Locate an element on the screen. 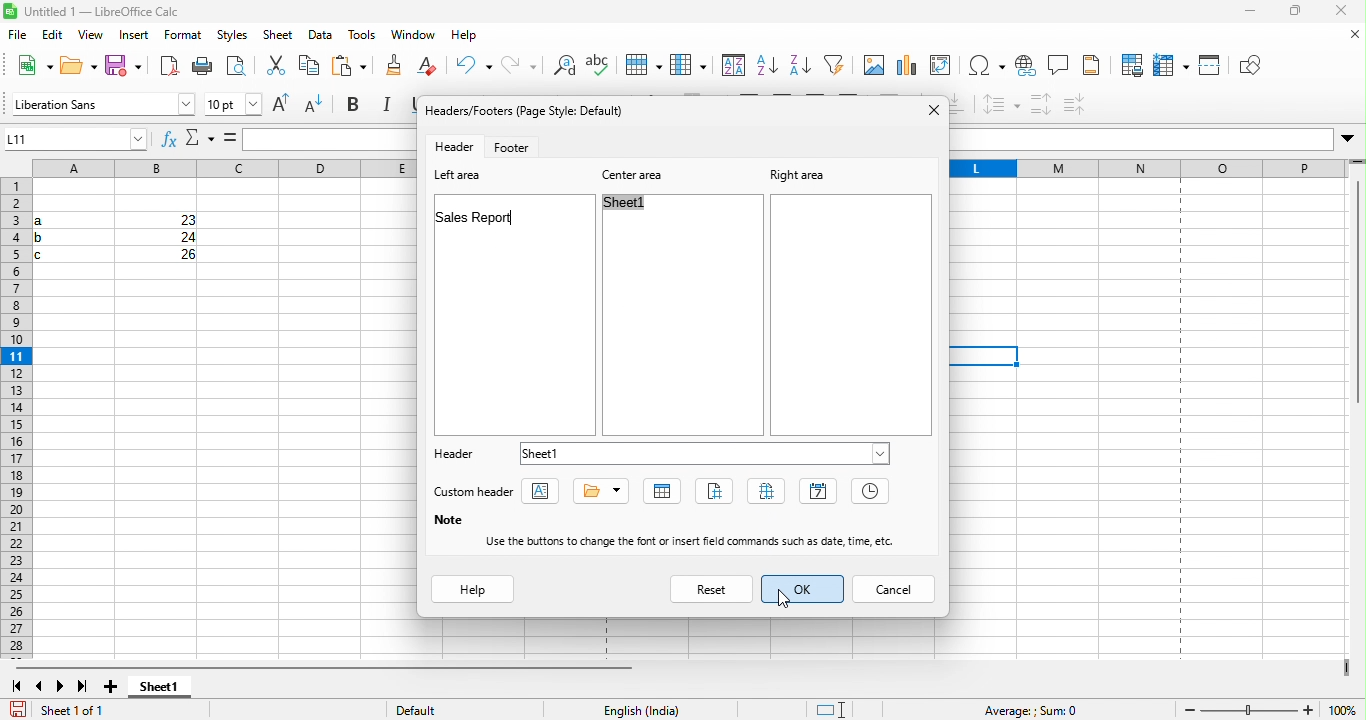 The image size is (1366, 720). close is located at coordinates (1348, 35).